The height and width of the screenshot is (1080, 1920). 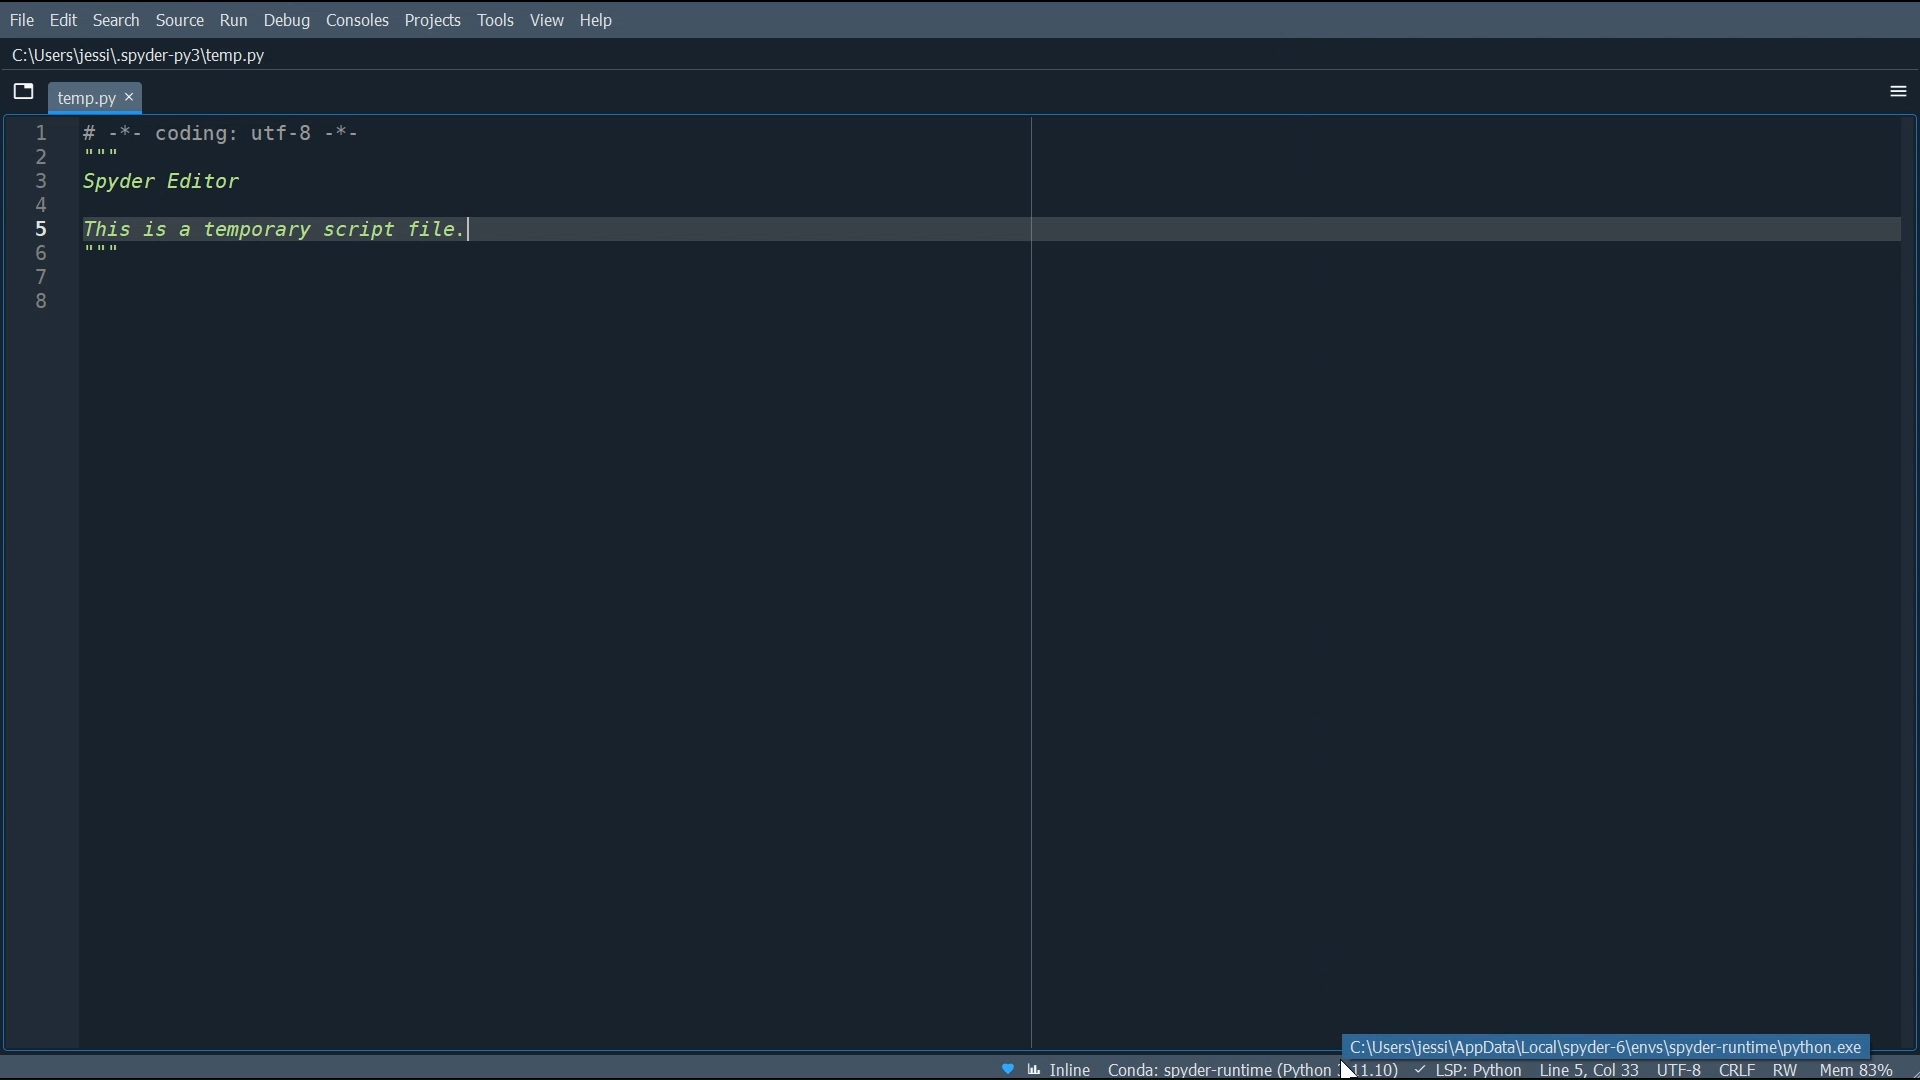 I want to click on Memory Usage, so click(x=1858, y=1067).